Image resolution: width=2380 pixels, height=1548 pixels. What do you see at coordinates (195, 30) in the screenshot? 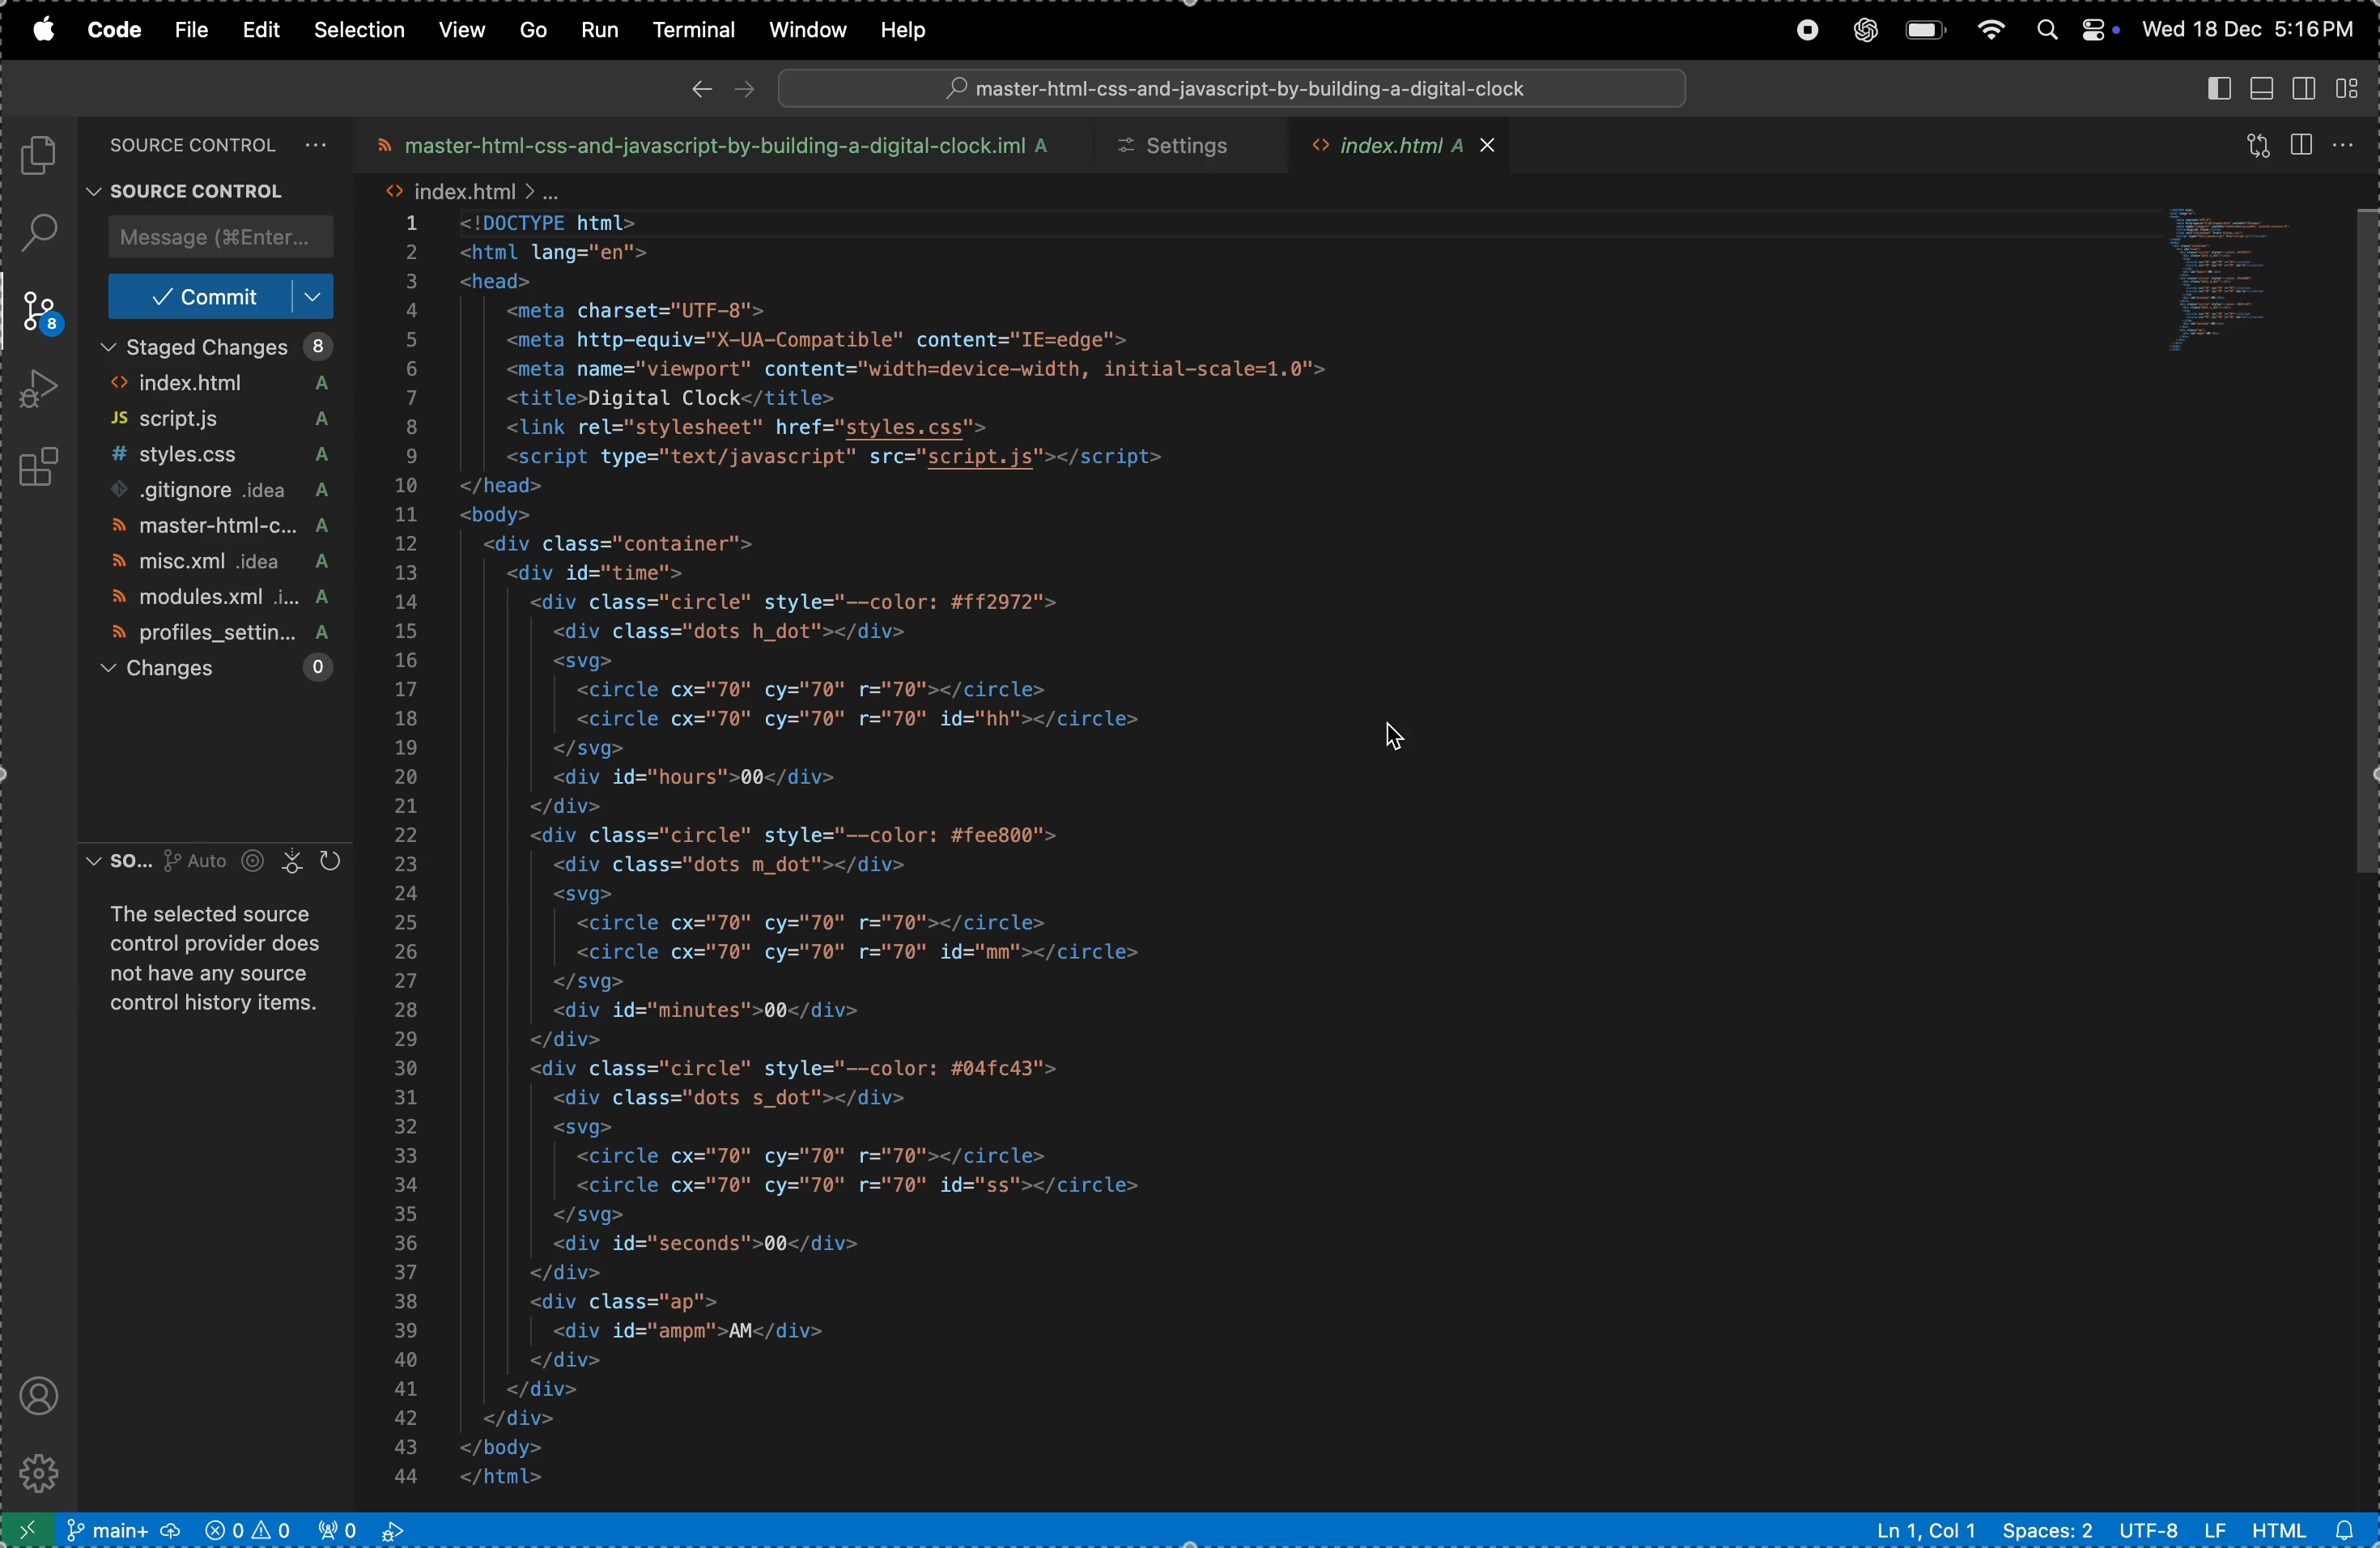
I see `file` at bounding box center [195, 30].